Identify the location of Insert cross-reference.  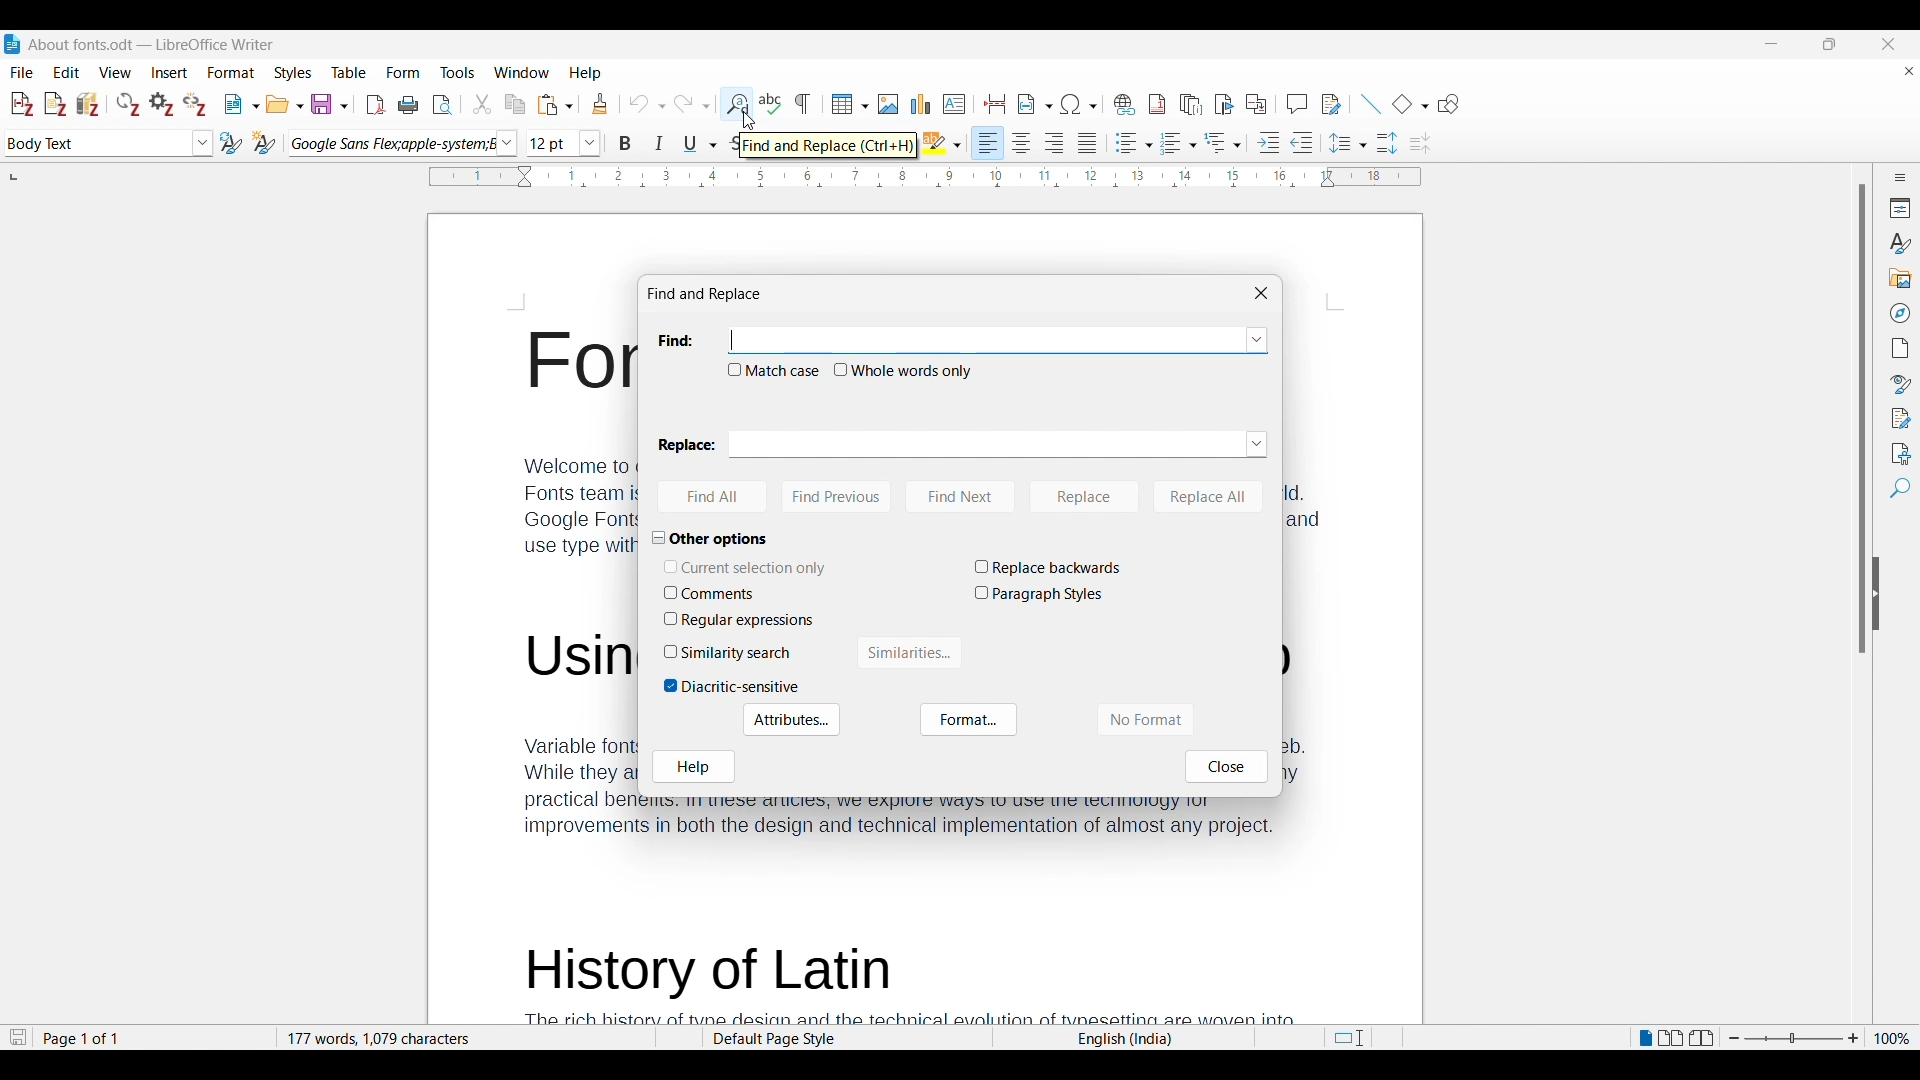
(1256, 103).